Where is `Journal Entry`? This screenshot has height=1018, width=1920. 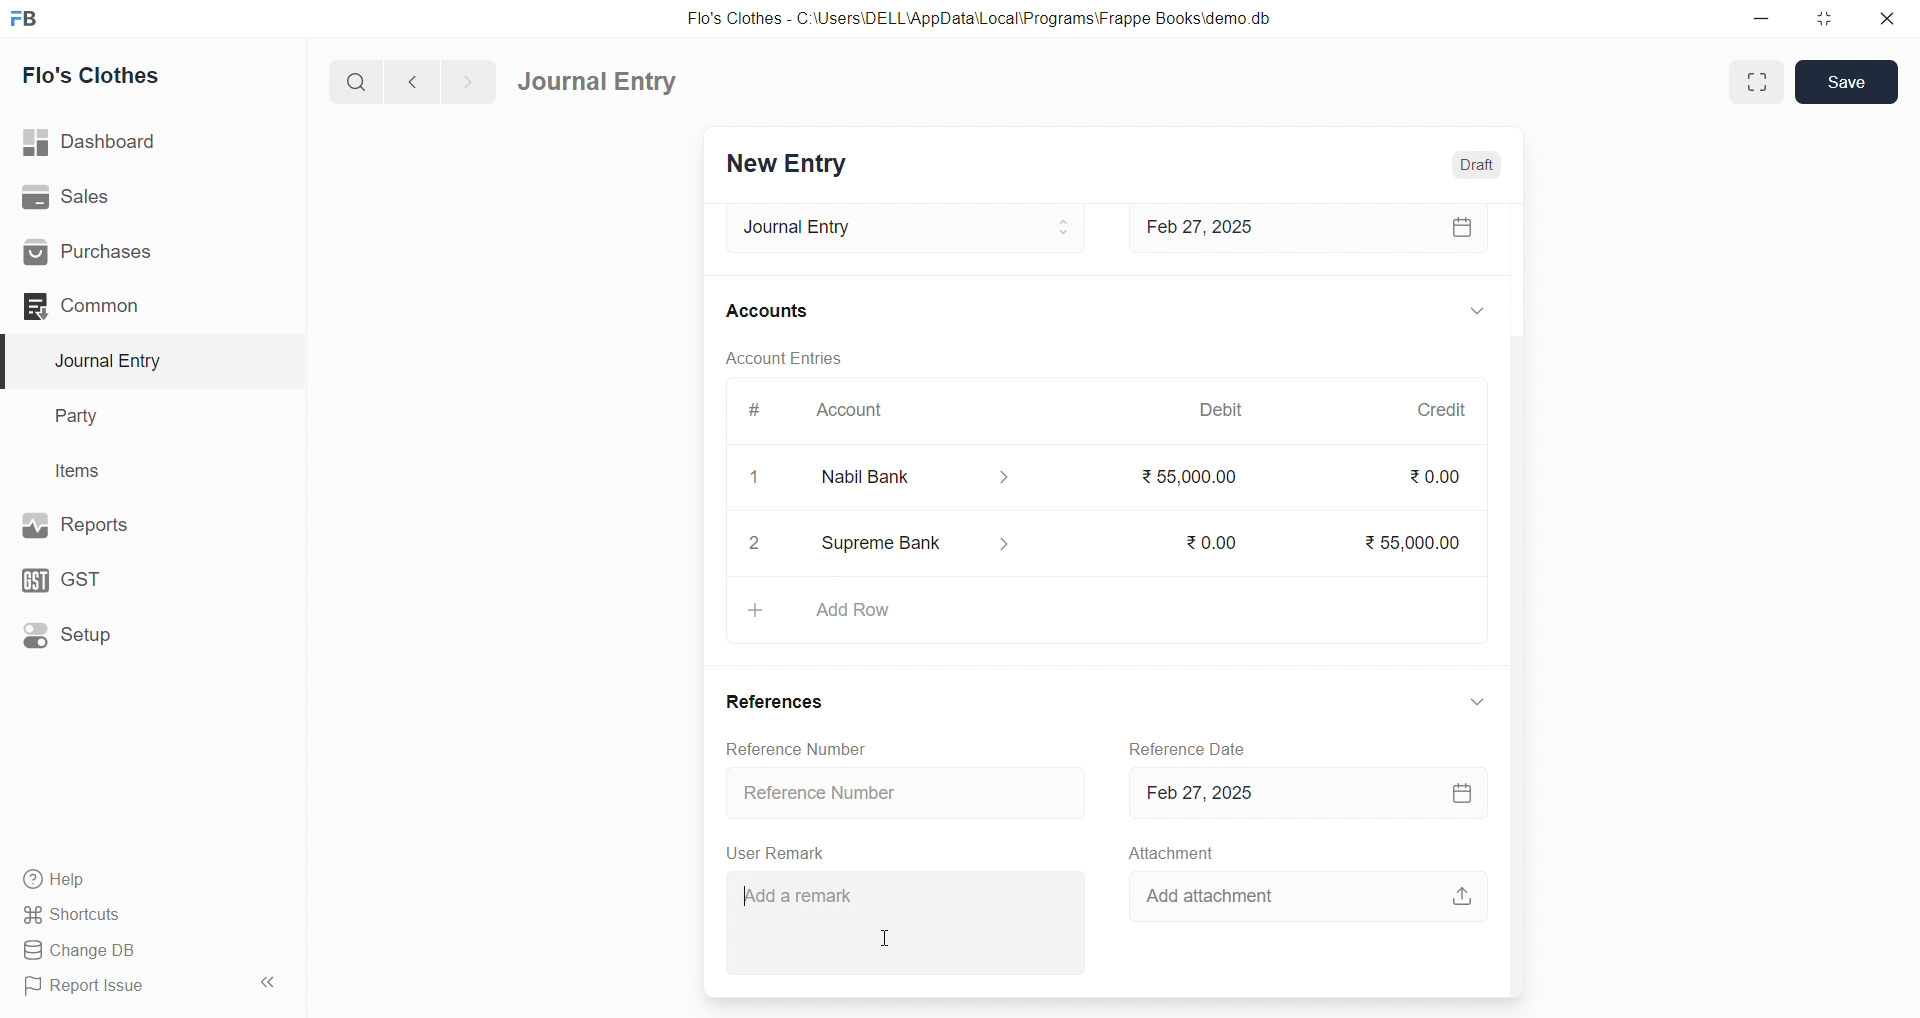
Journal Entry is located at coordinates (114, 361).